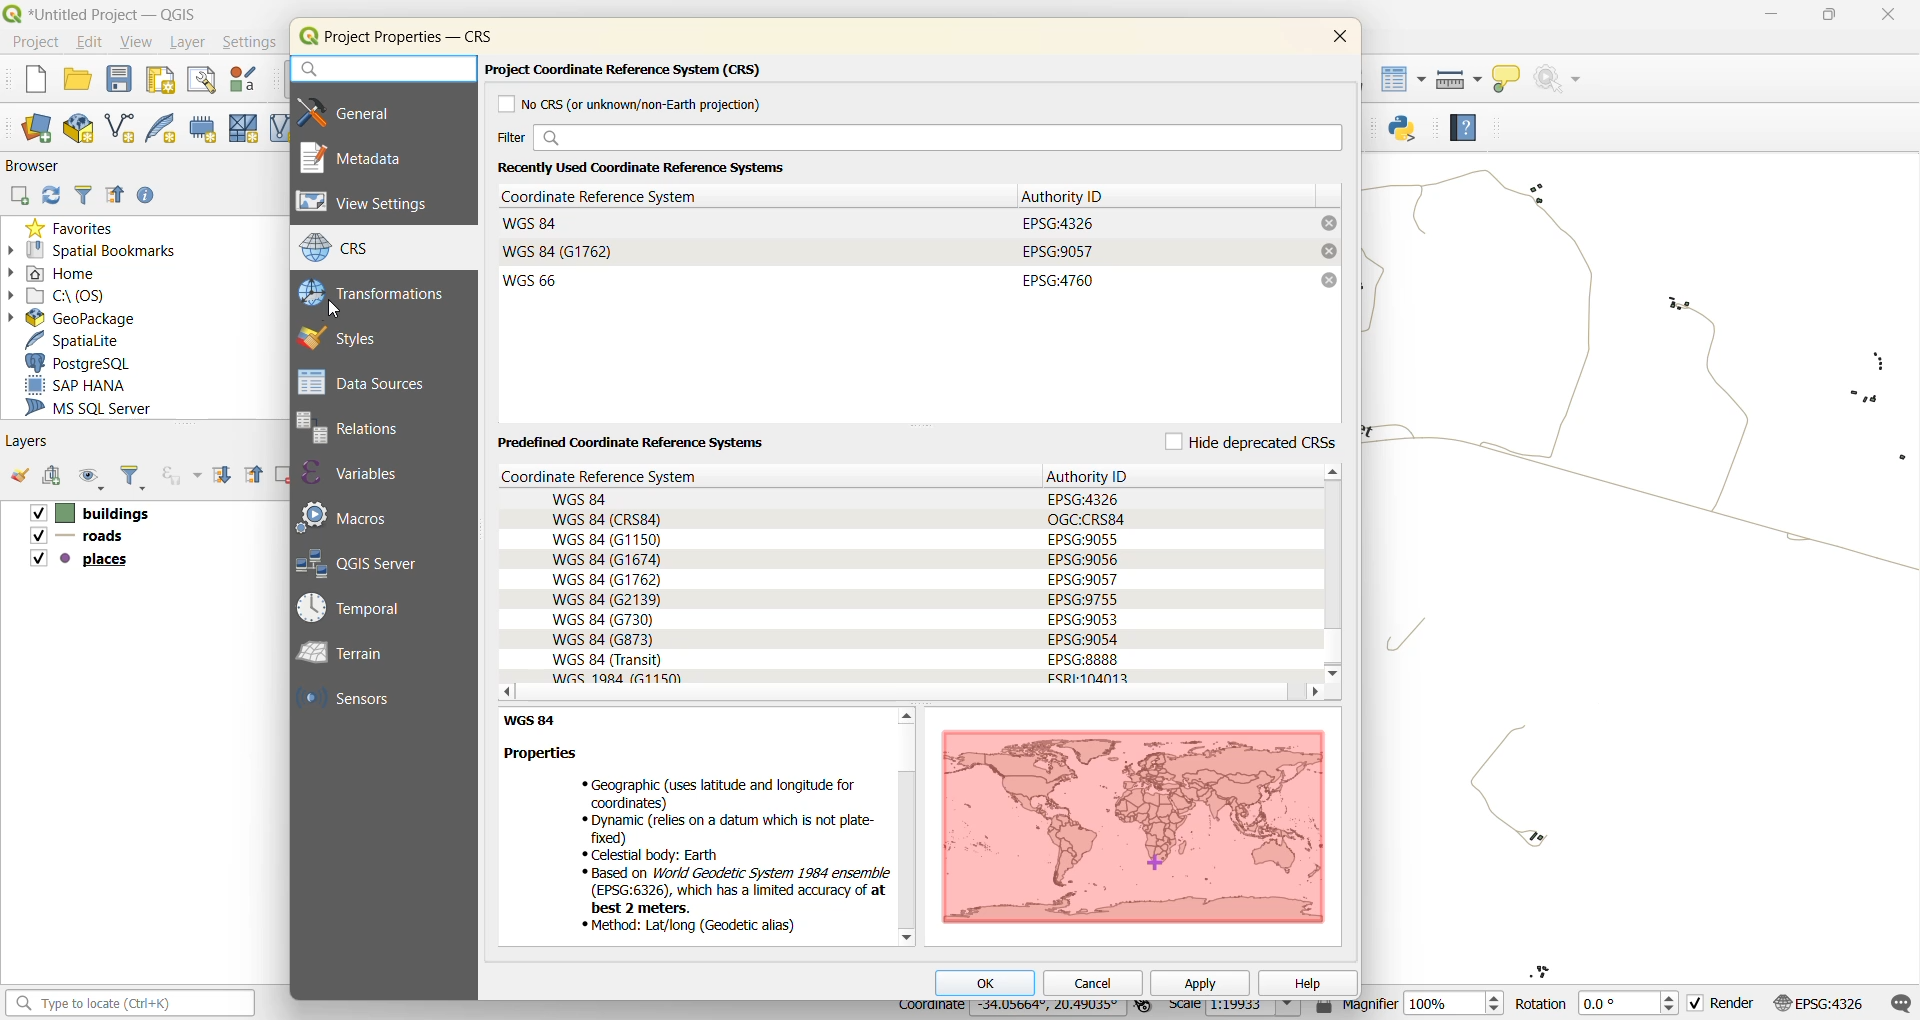 The width and height of the screenshot is (1920, 1020). Describe the element at coordinates (1506, 81) in the screenshot. I see `show tips` at that location.